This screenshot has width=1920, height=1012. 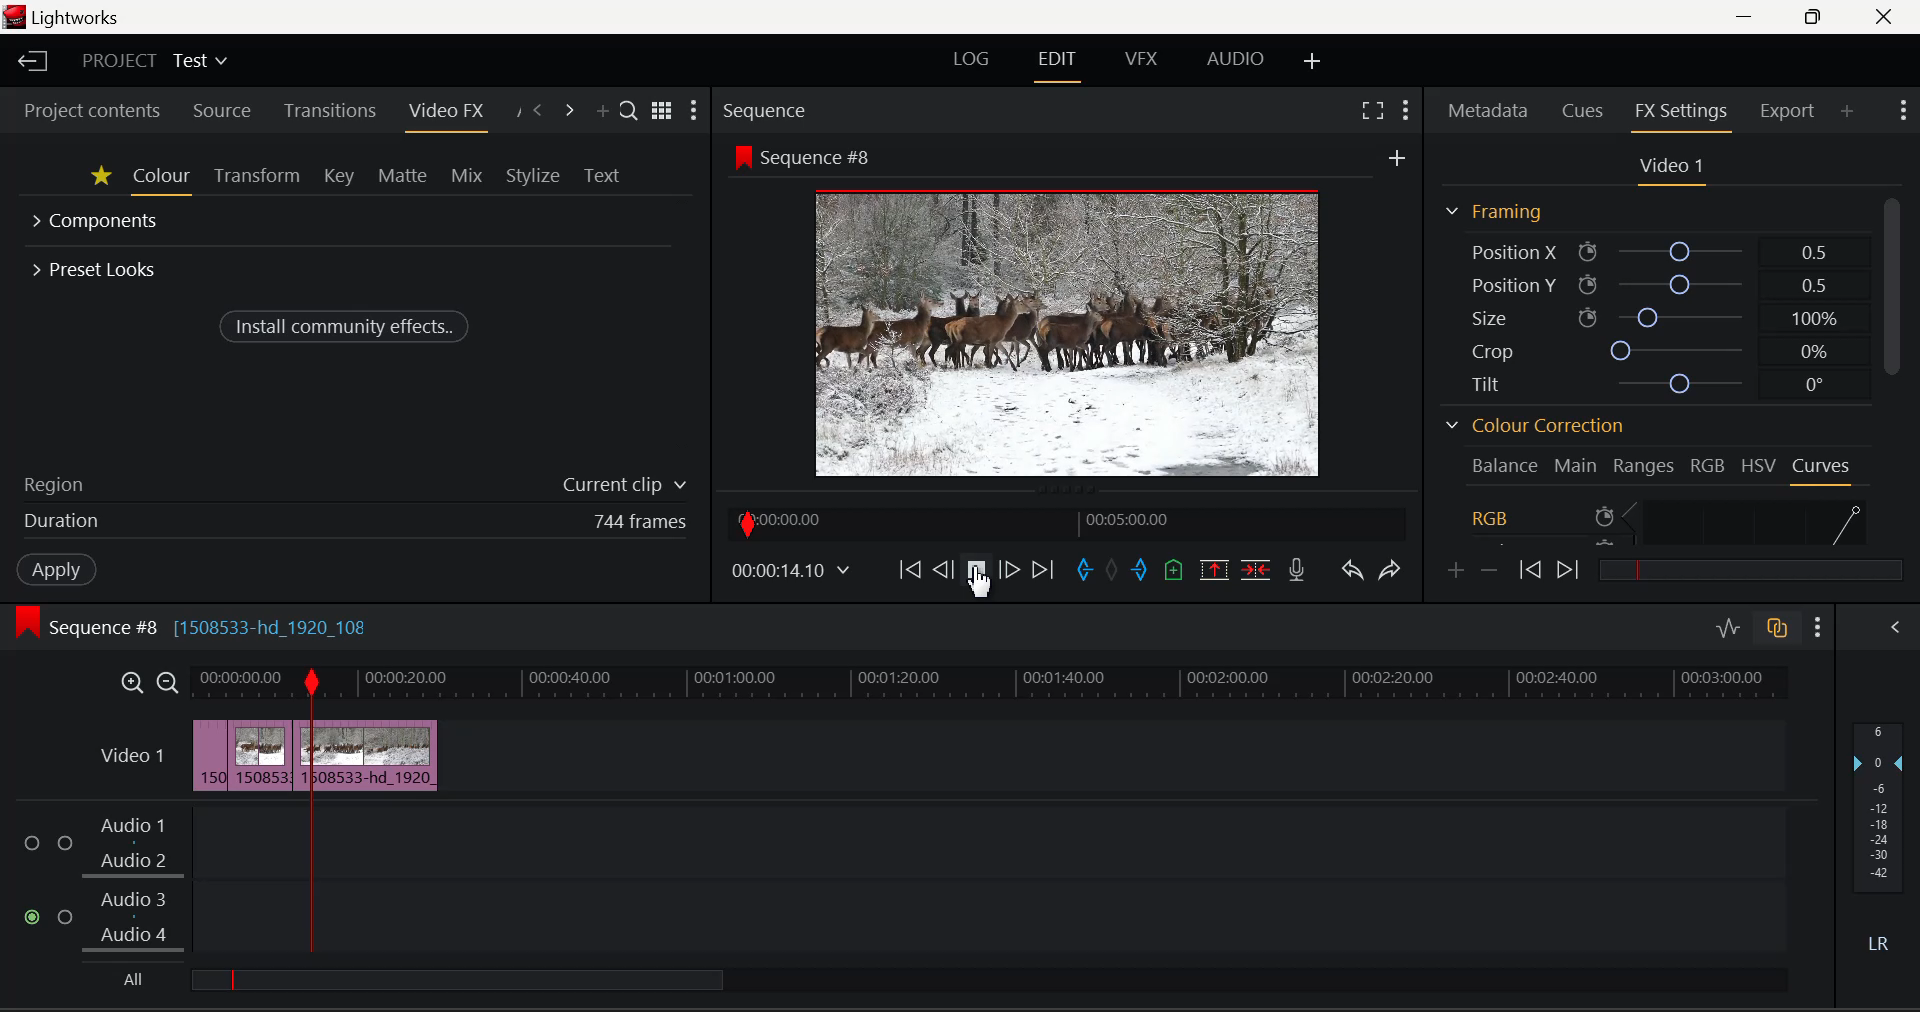 I want to click on FX Settings Open, so click(x=1681, y=113).